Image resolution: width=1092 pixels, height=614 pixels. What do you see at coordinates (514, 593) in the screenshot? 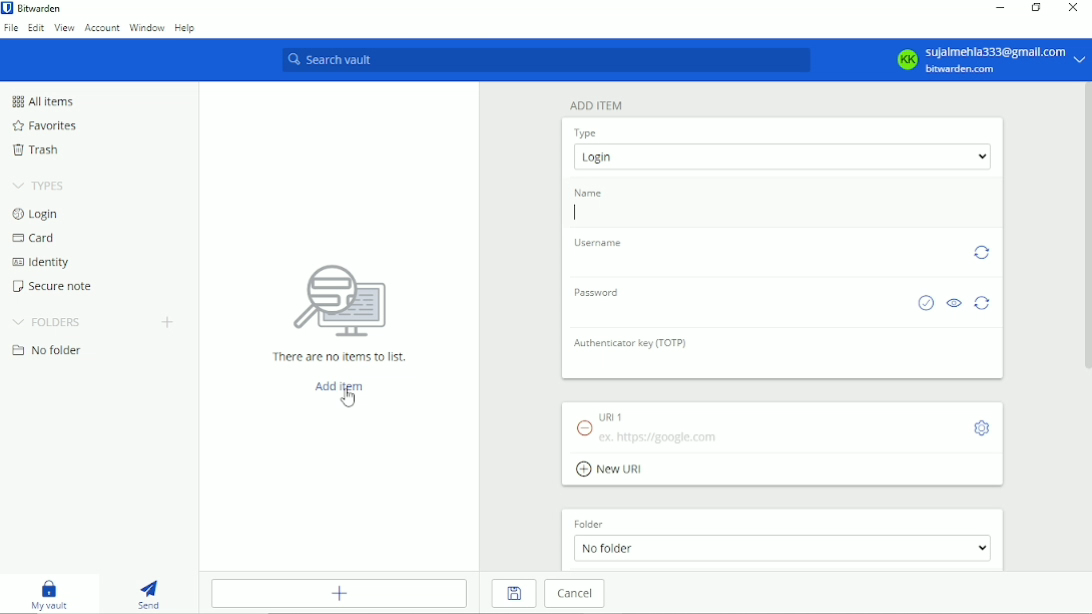
I see `Save` at bounding box center [514, 593].